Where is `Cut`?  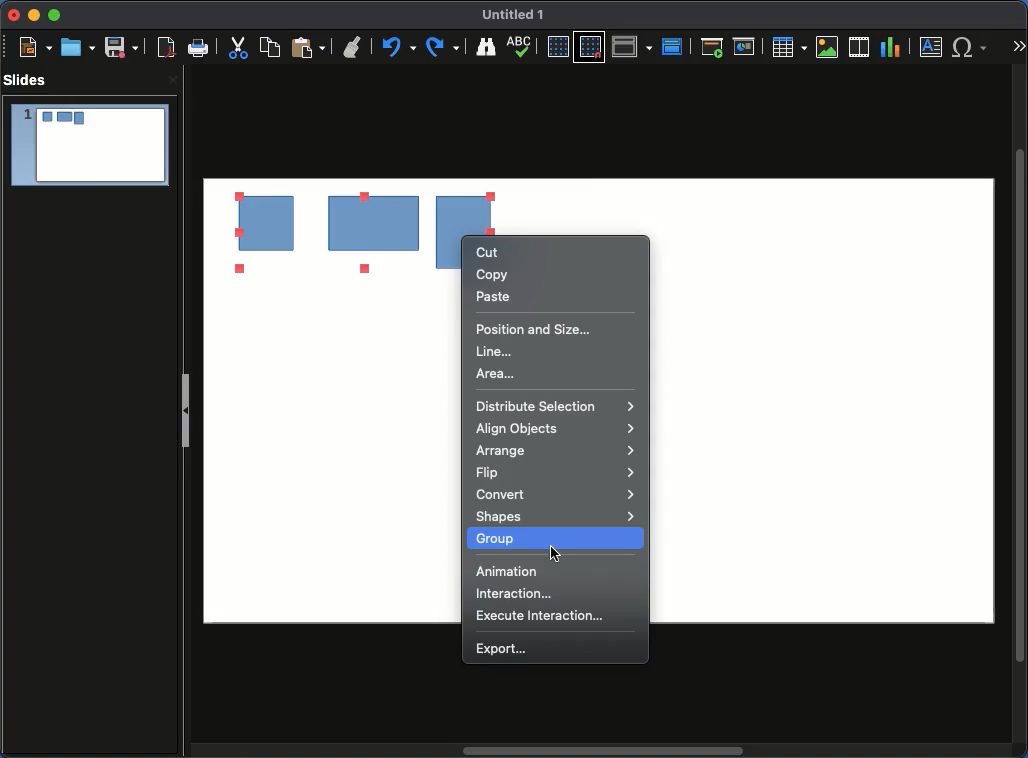 Cut is located at coordinates (490, 252).